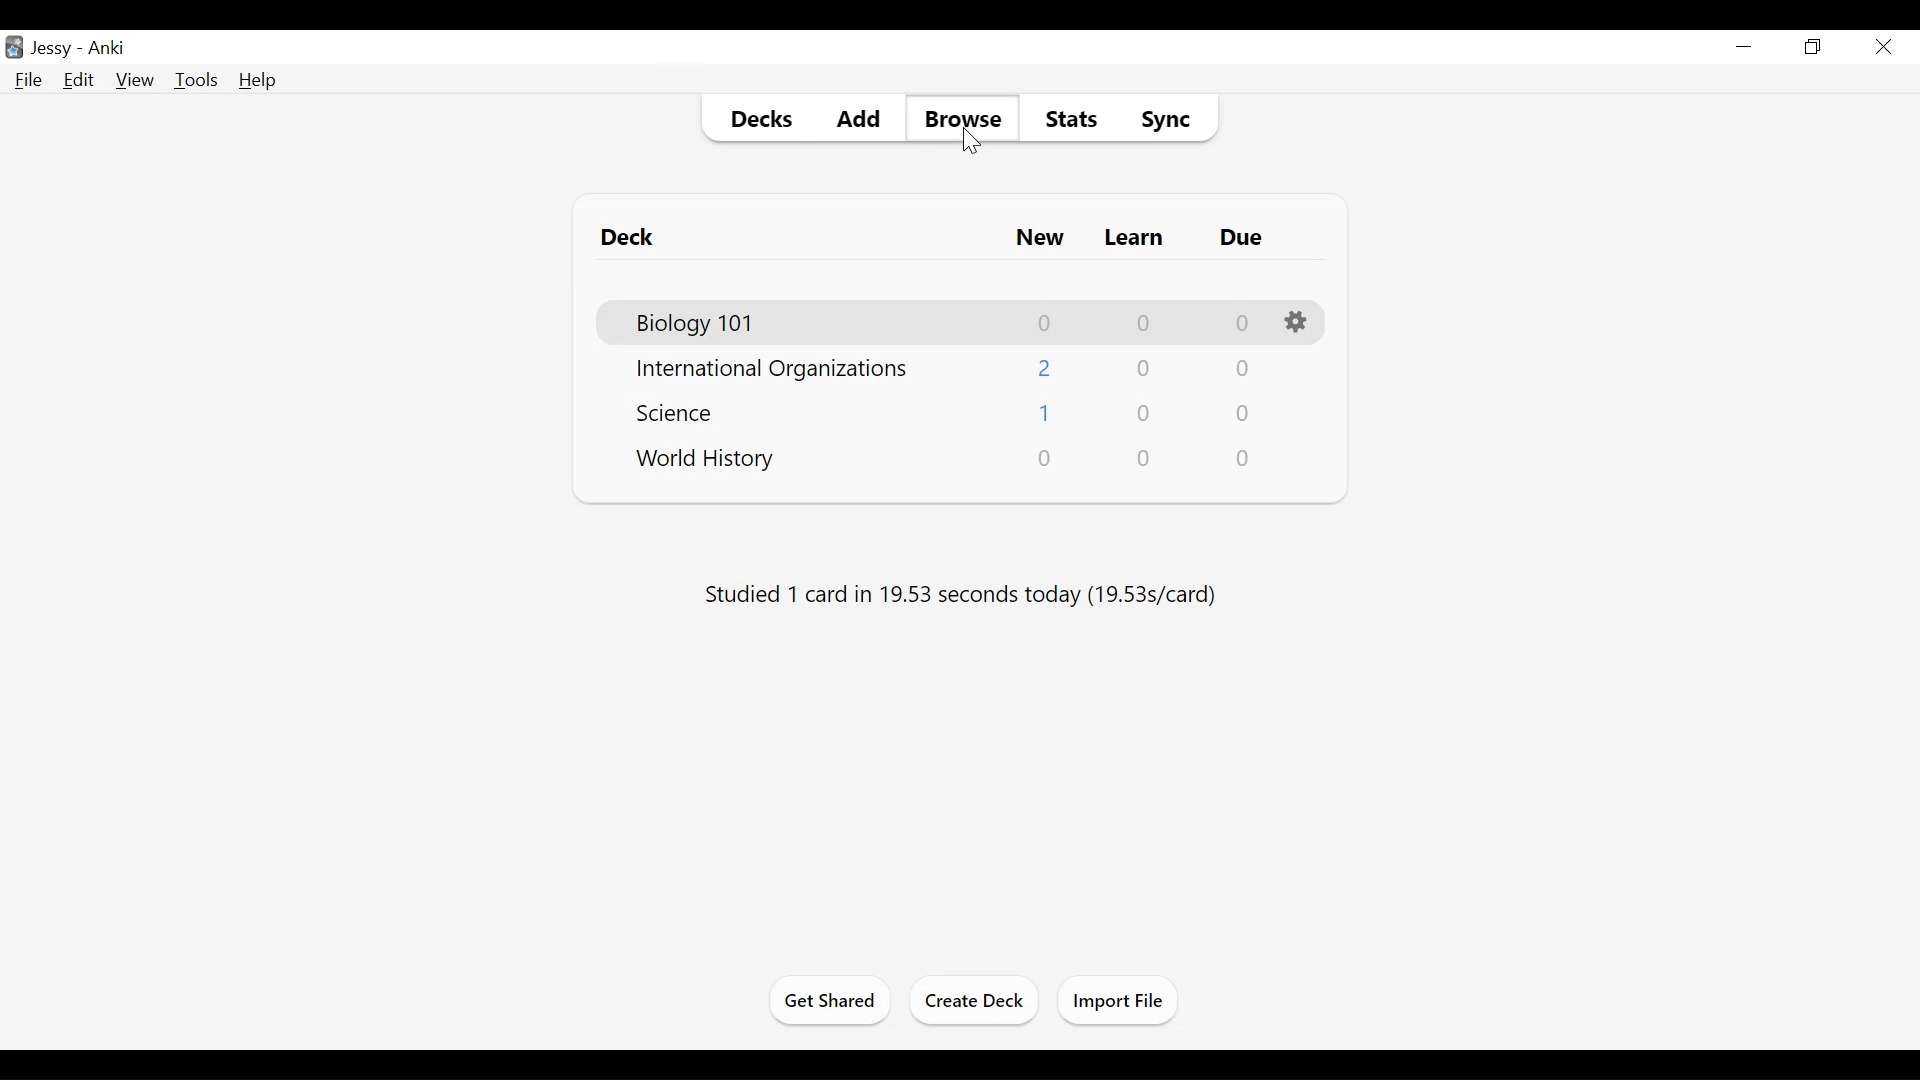 This screenshot has height=1080, width=1920. I want to click on View, so click(135, 80).